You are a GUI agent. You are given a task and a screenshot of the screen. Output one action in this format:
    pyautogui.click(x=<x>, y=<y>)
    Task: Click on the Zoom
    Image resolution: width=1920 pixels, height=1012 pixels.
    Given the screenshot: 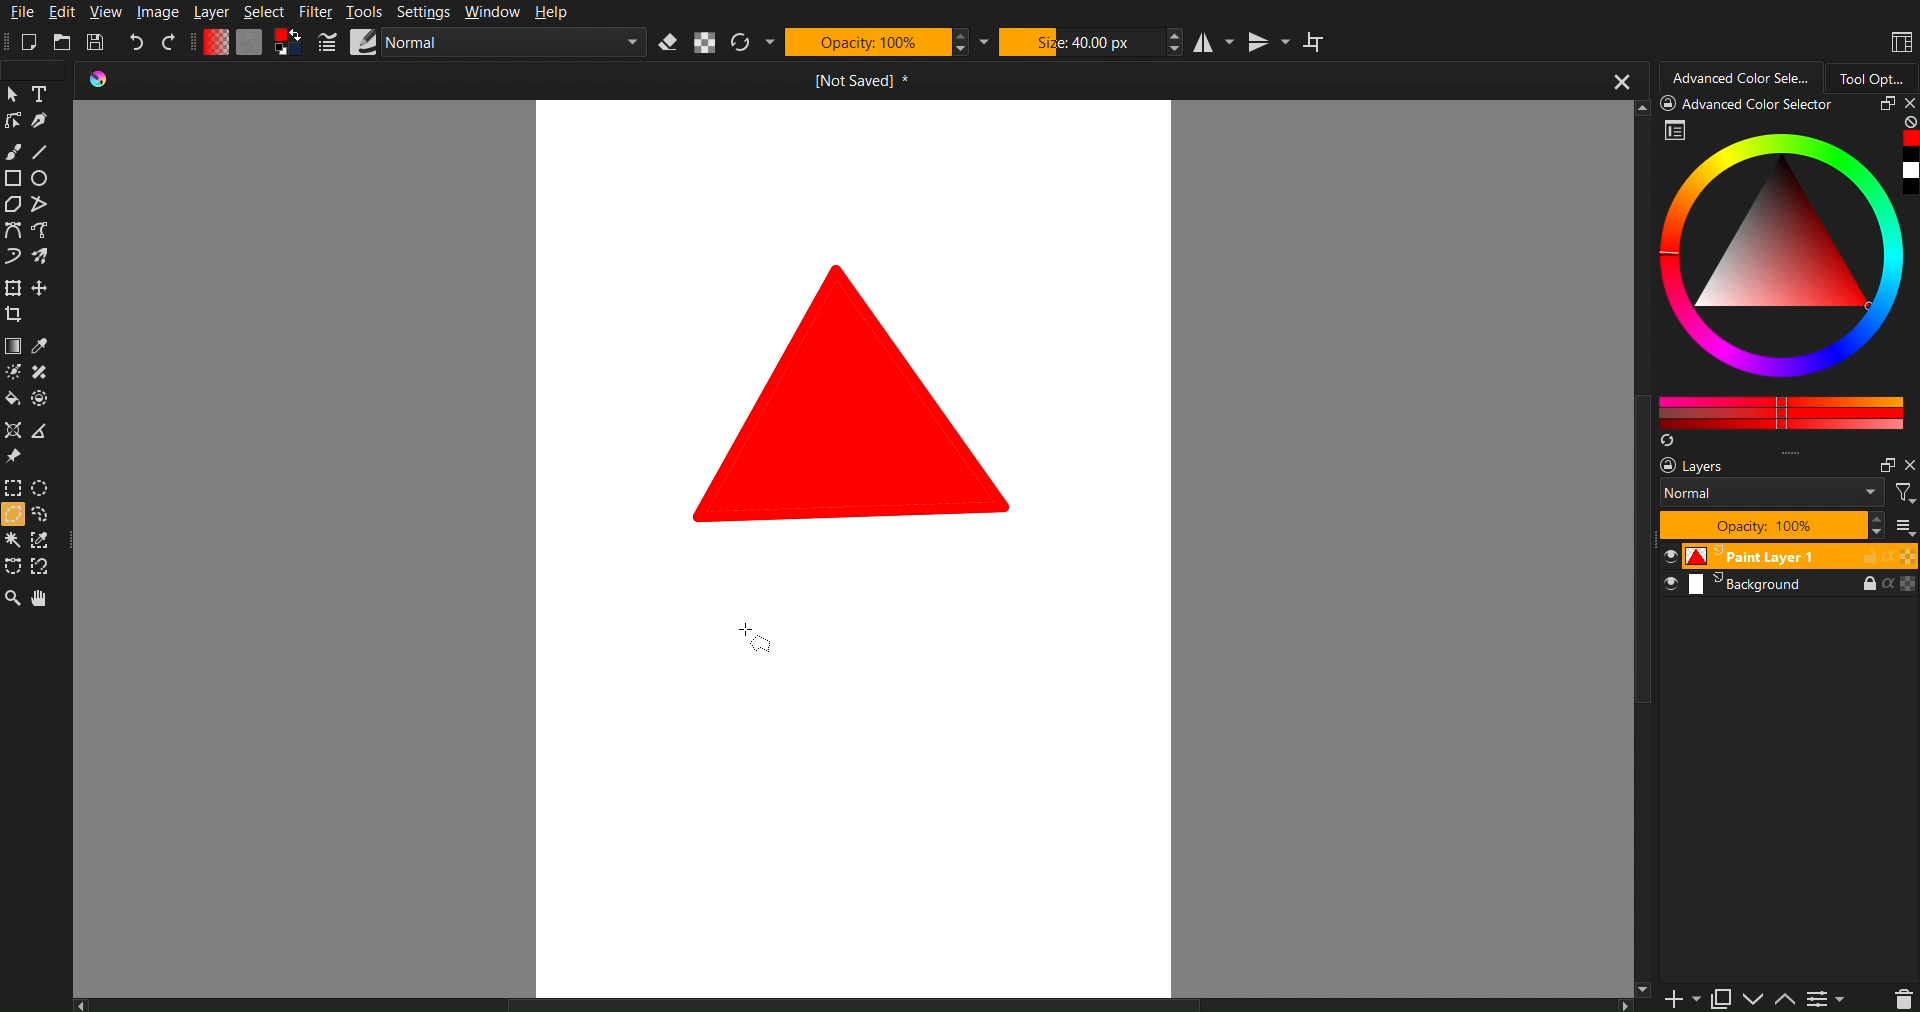 What is the action you would take?
    pyautogui.click(x=14, y=599)
    